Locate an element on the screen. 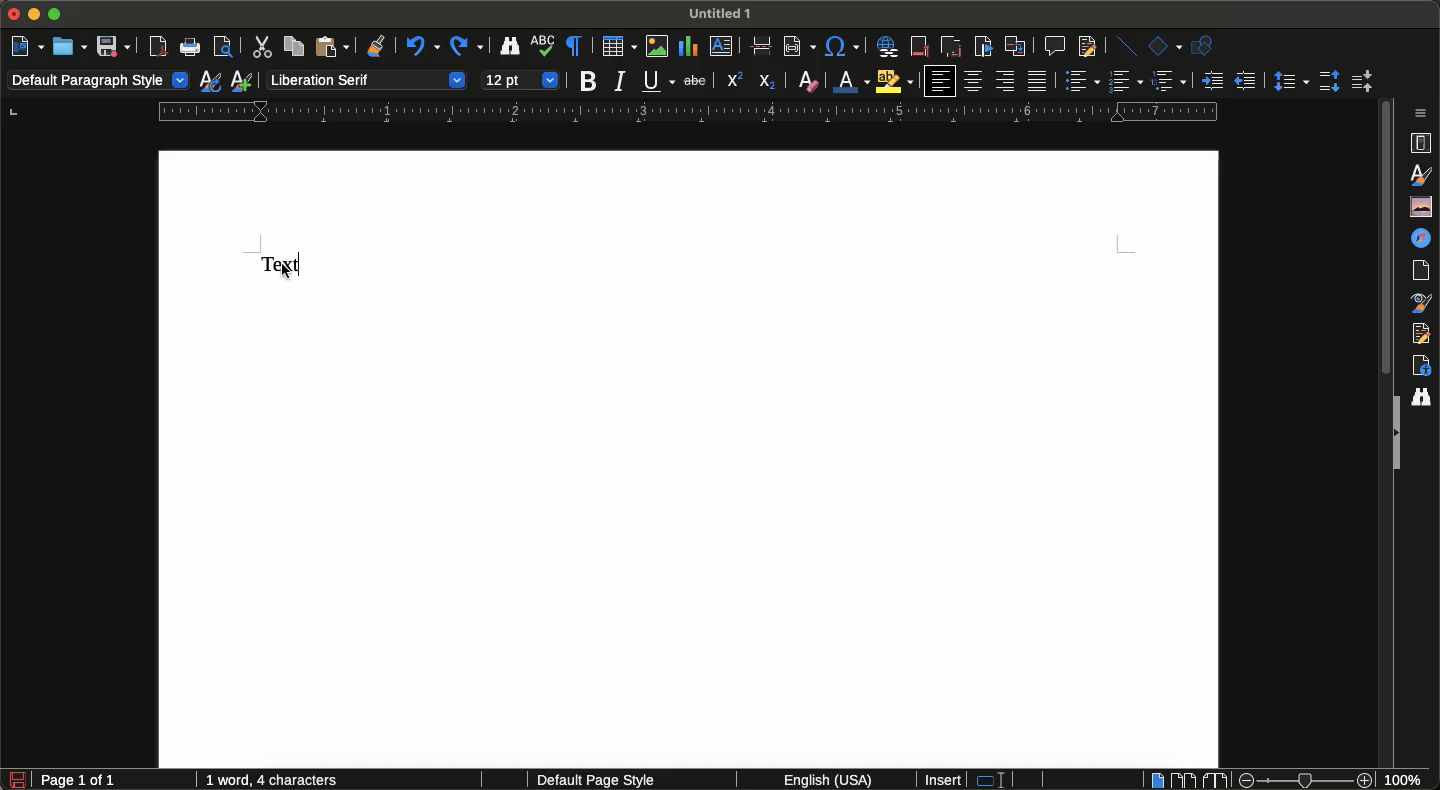 The height and width of the screenshot is (790, 1440). Ruler is located at coordinates (688, 112).